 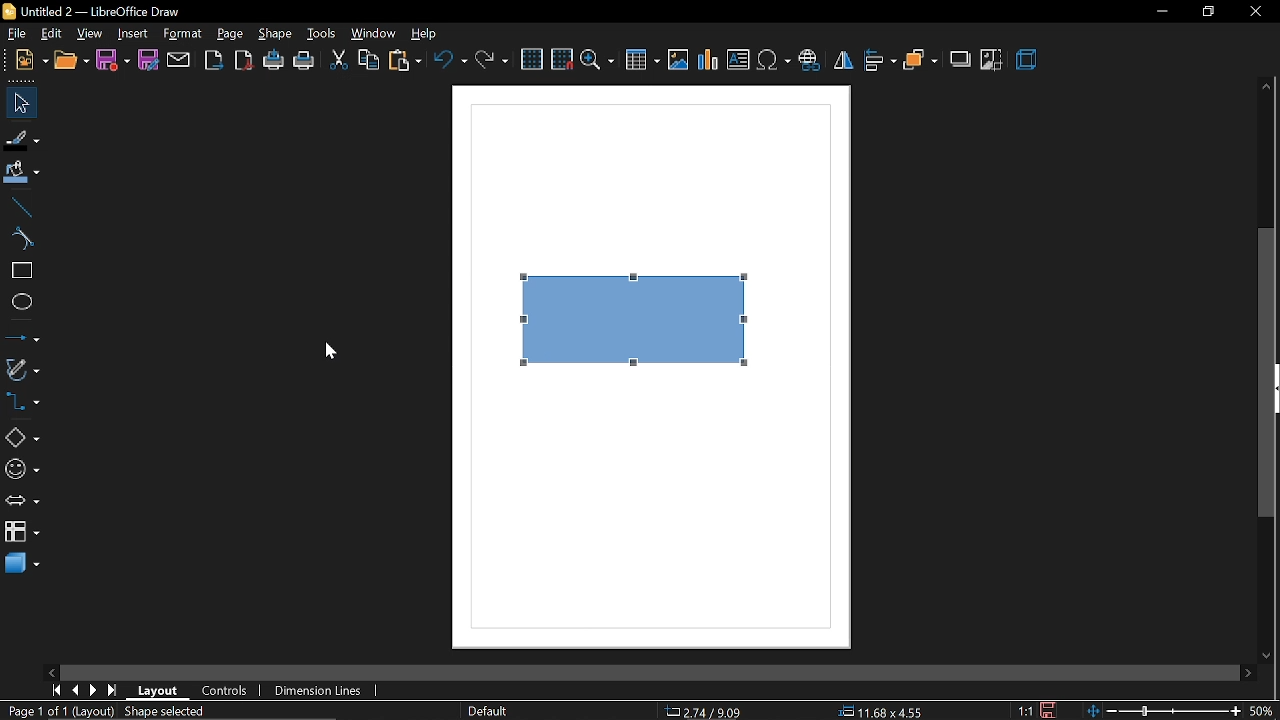 I want to click on Insert table, so click(x=642, y=63).